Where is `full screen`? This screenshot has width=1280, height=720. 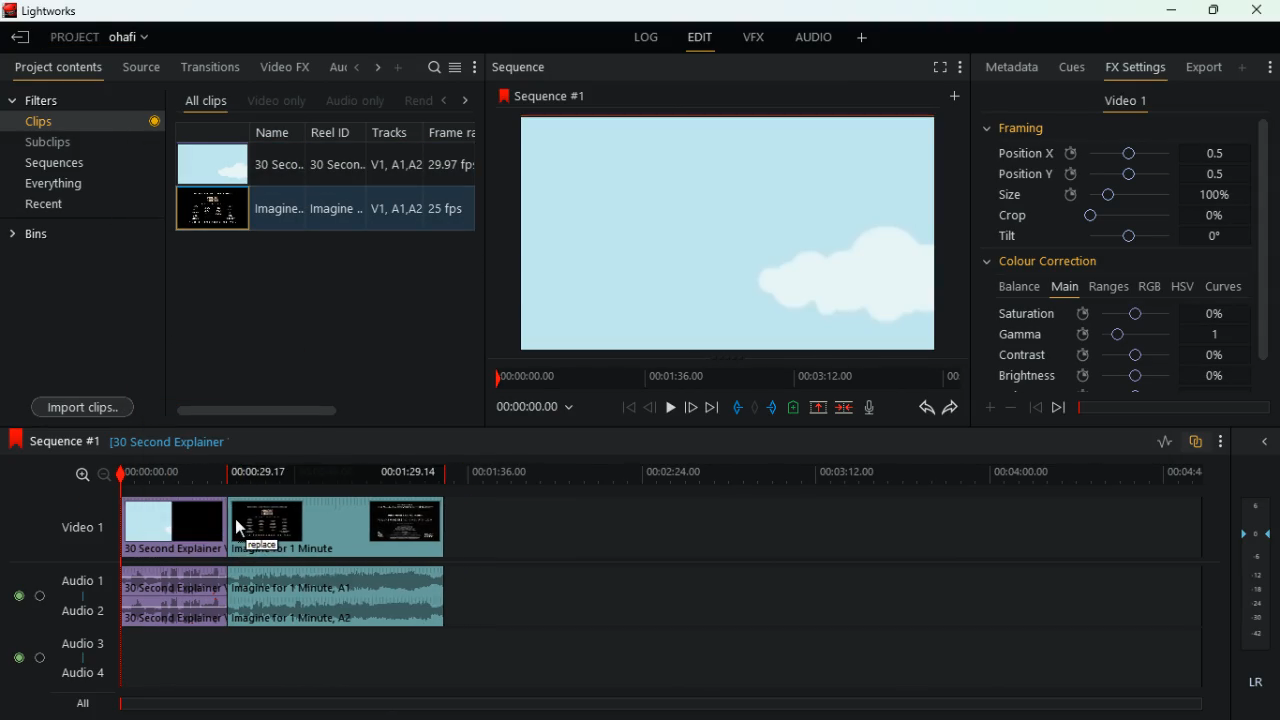
full screen is located at coordinates (940, 69).